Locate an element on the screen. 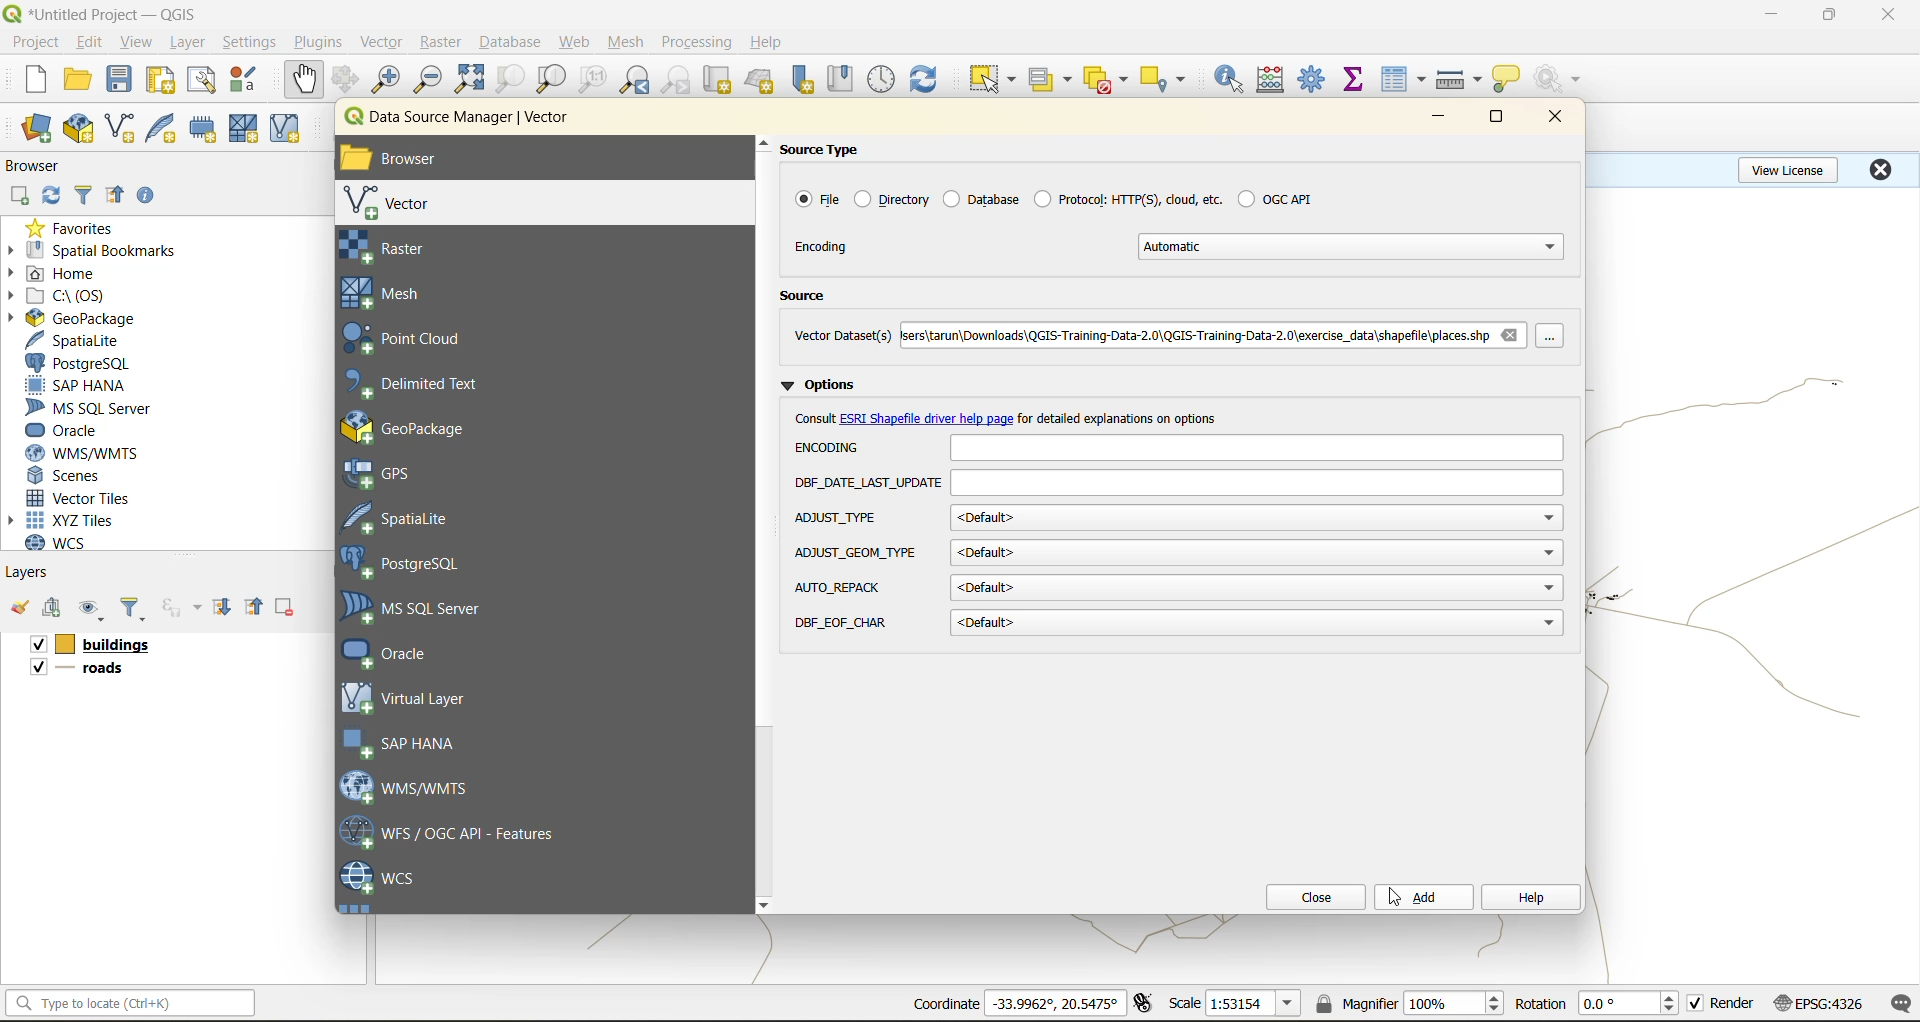 This screenshot has width=1920, height=1022. select is located at coordinates (989, 80).